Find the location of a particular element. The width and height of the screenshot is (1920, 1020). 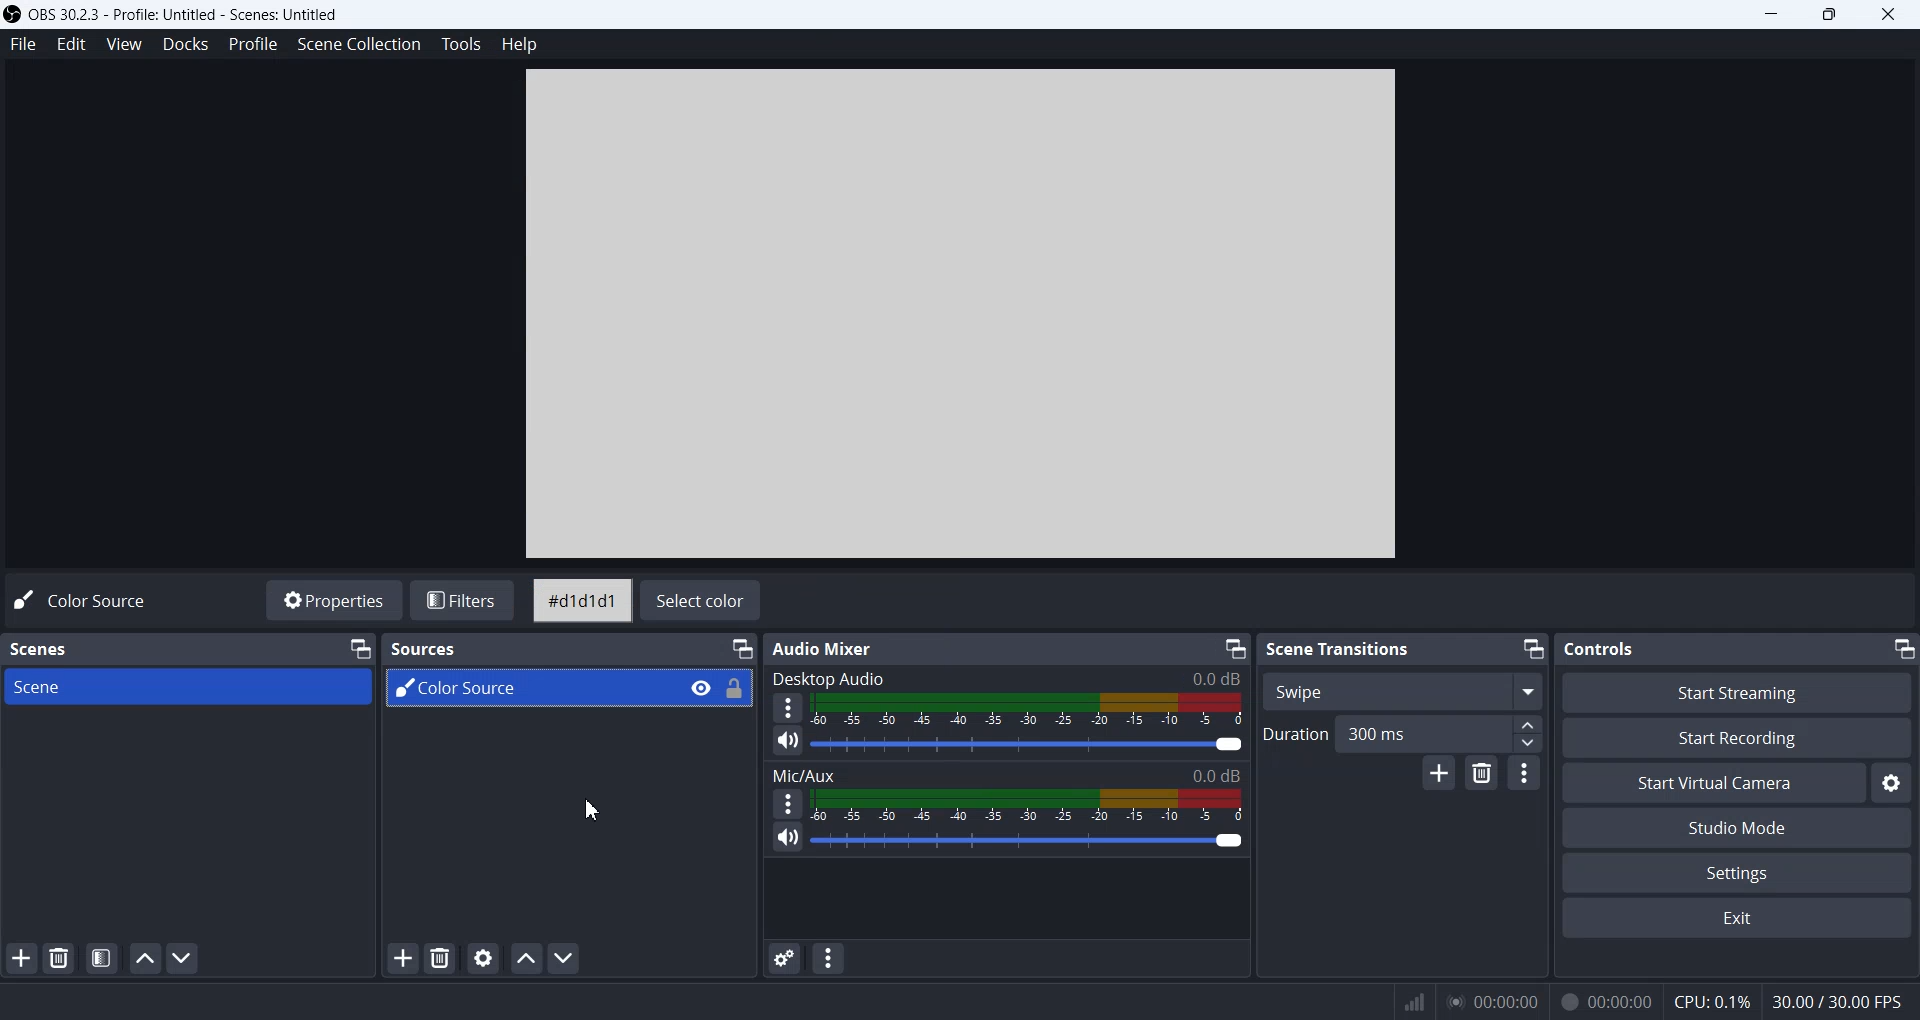

Scenes is located at coordinates (42, 648).